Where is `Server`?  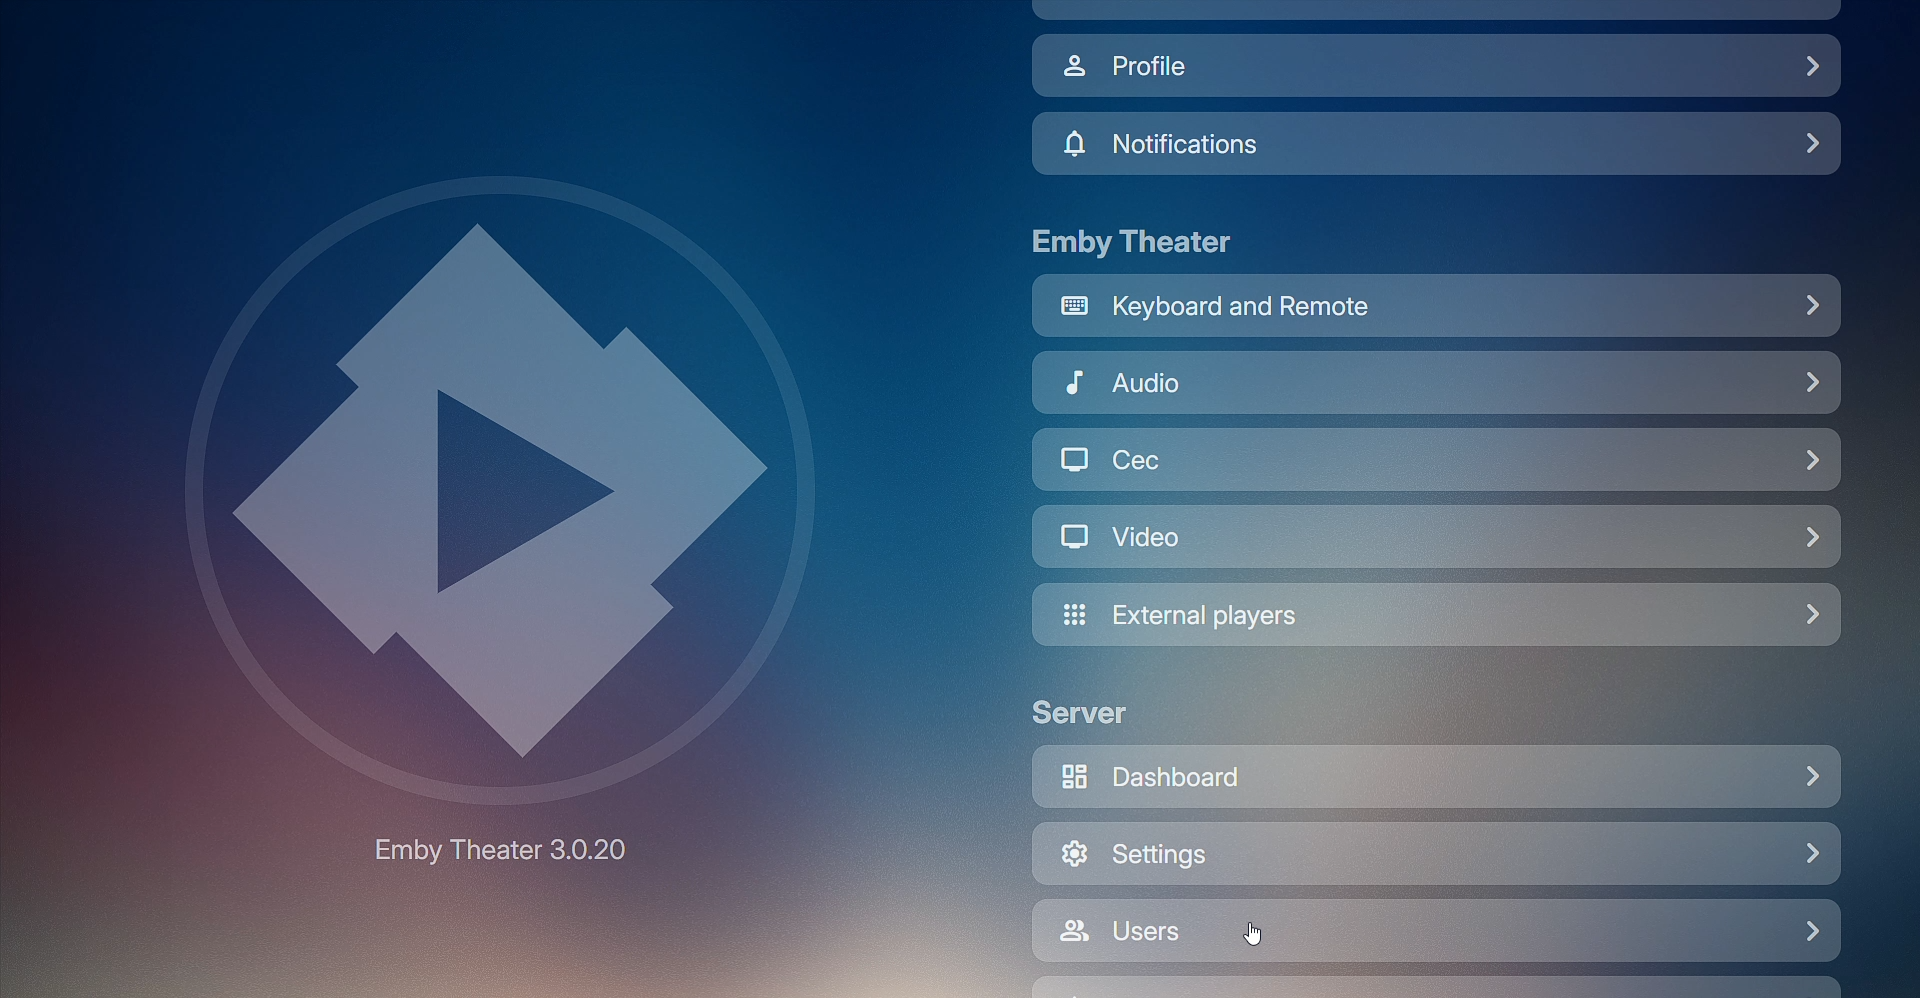
Server is located at coordinates (1100, 712).